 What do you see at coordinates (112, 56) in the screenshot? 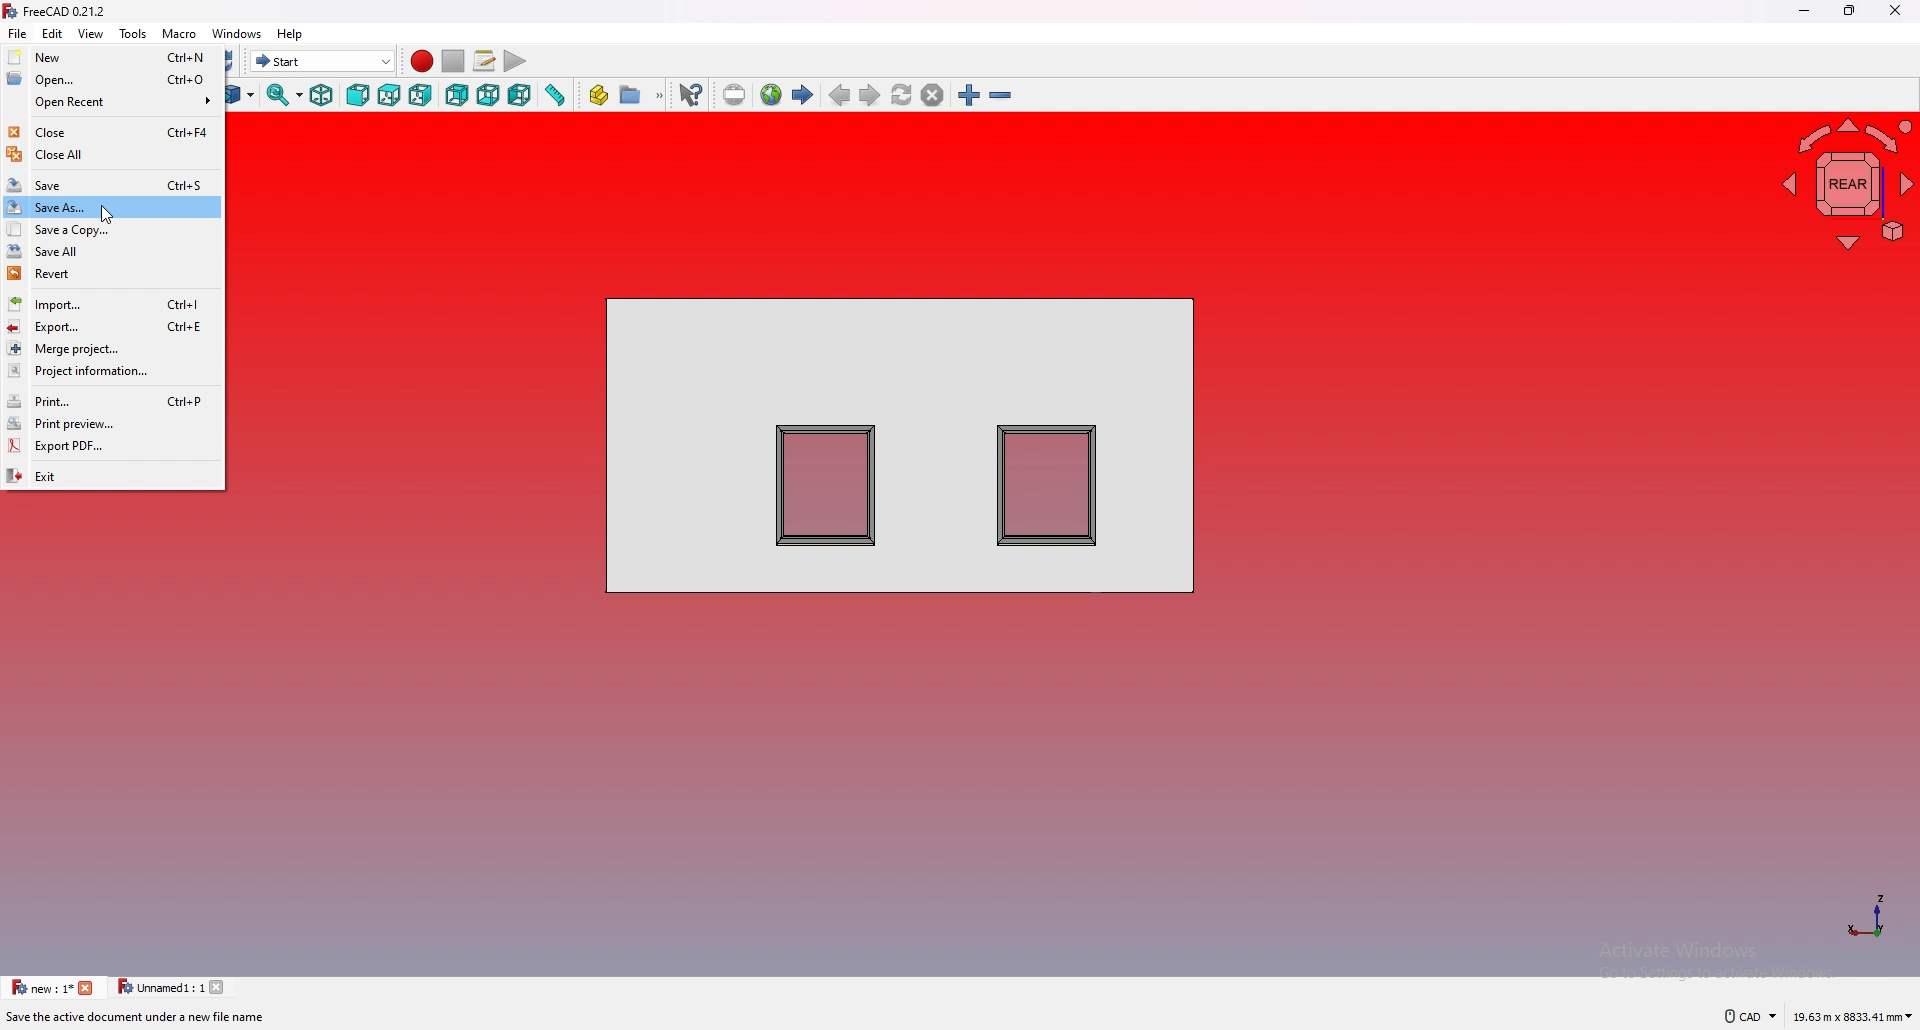
I see `new` at bounding box center [112, 56].